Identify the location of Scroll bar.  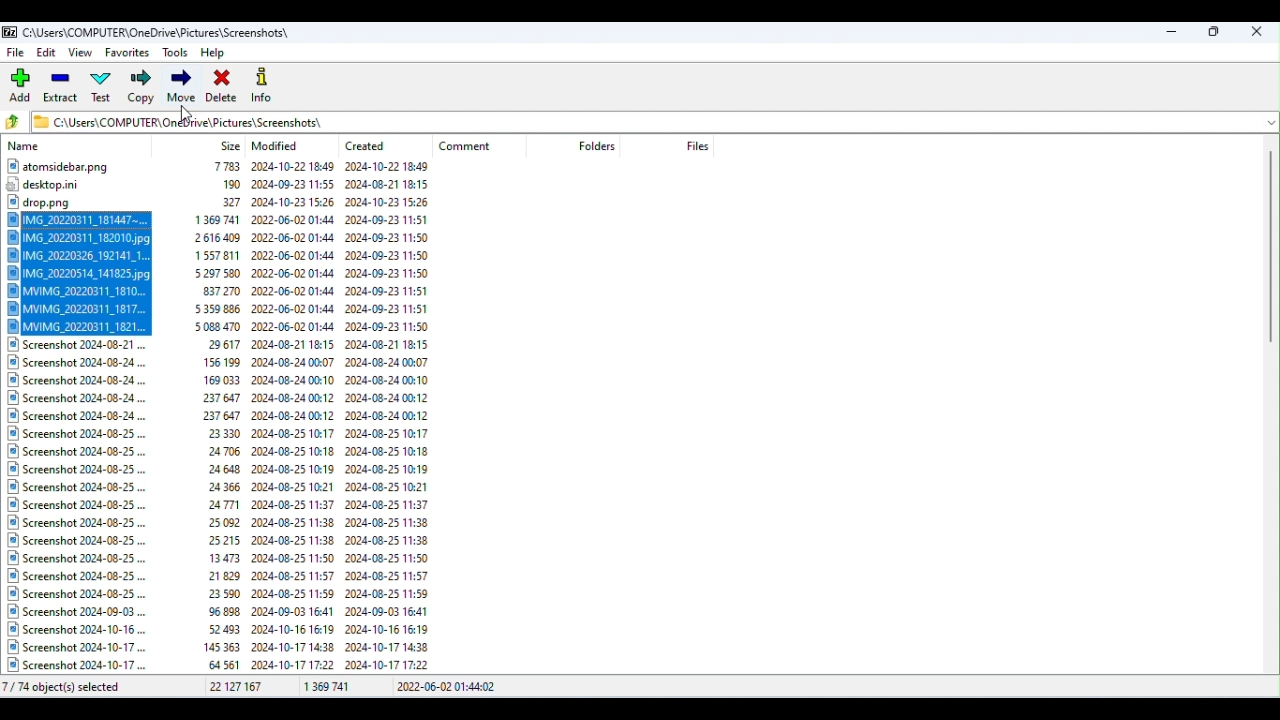
(1272, 407).